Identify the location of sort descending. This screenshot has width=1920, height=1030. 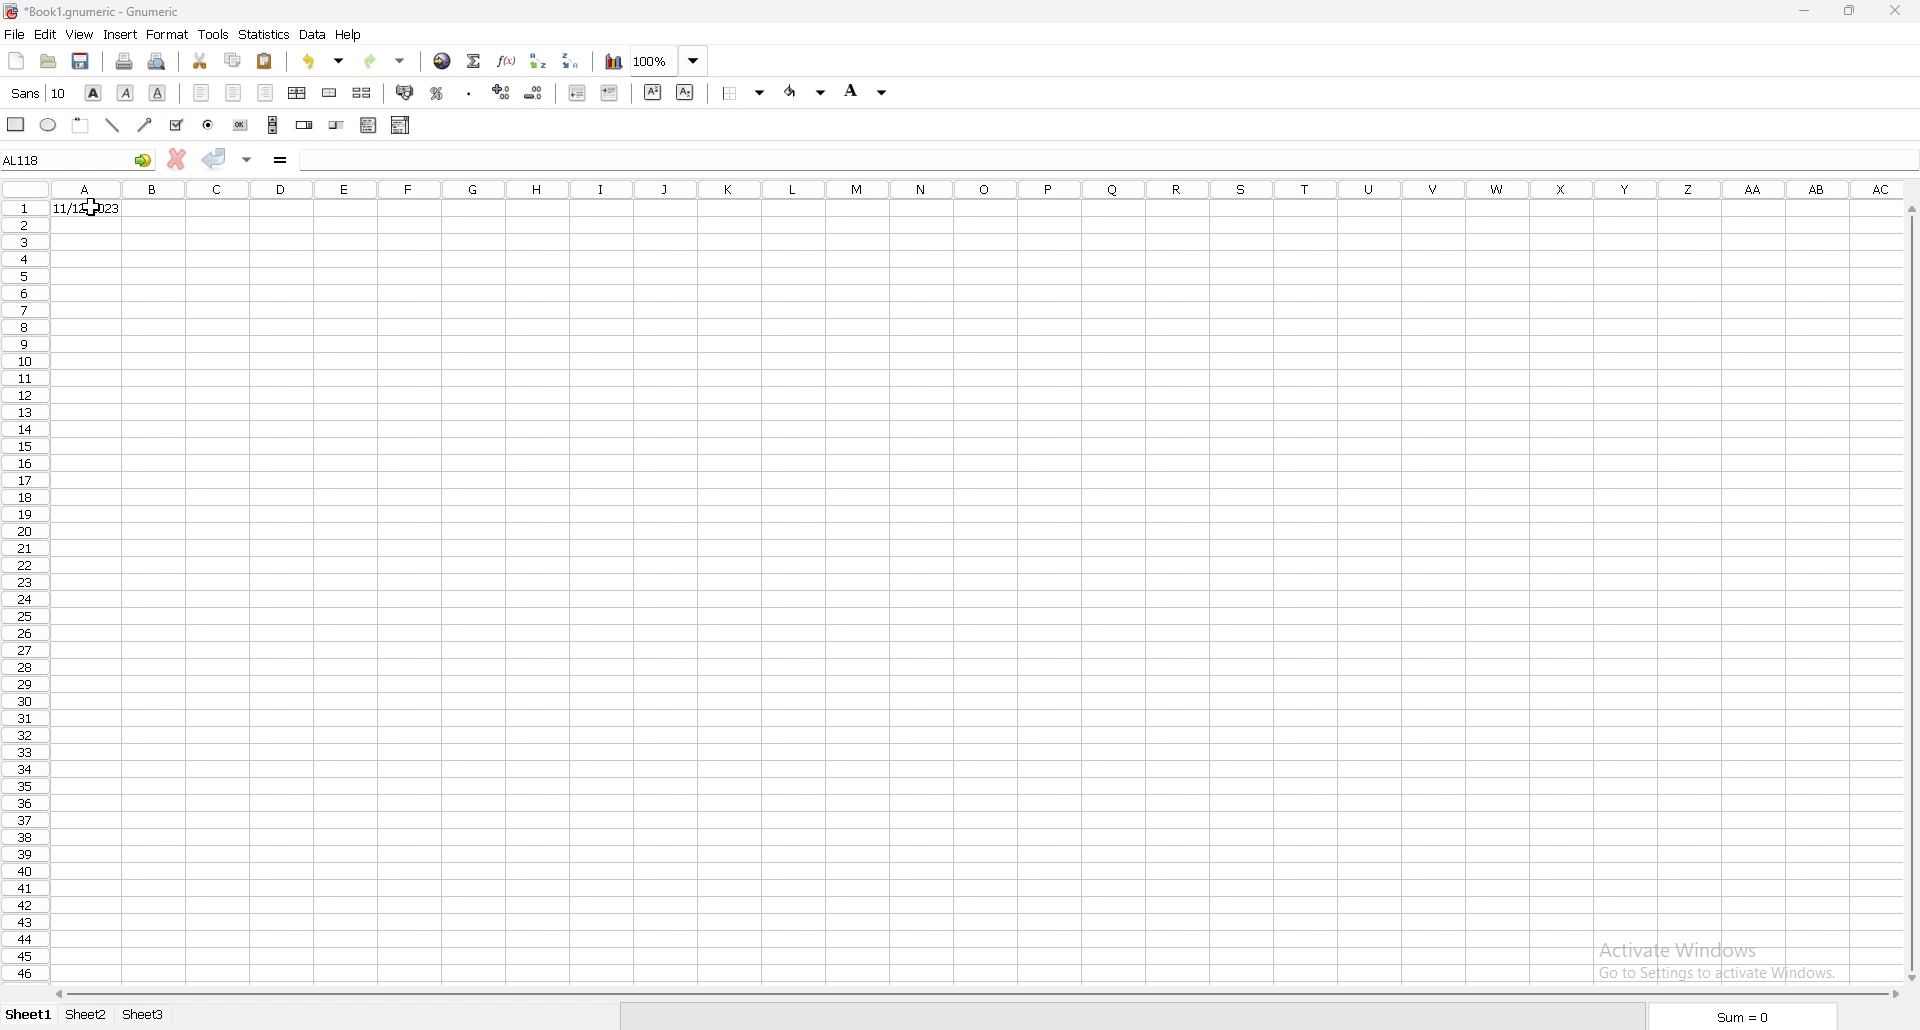
(573, 60).